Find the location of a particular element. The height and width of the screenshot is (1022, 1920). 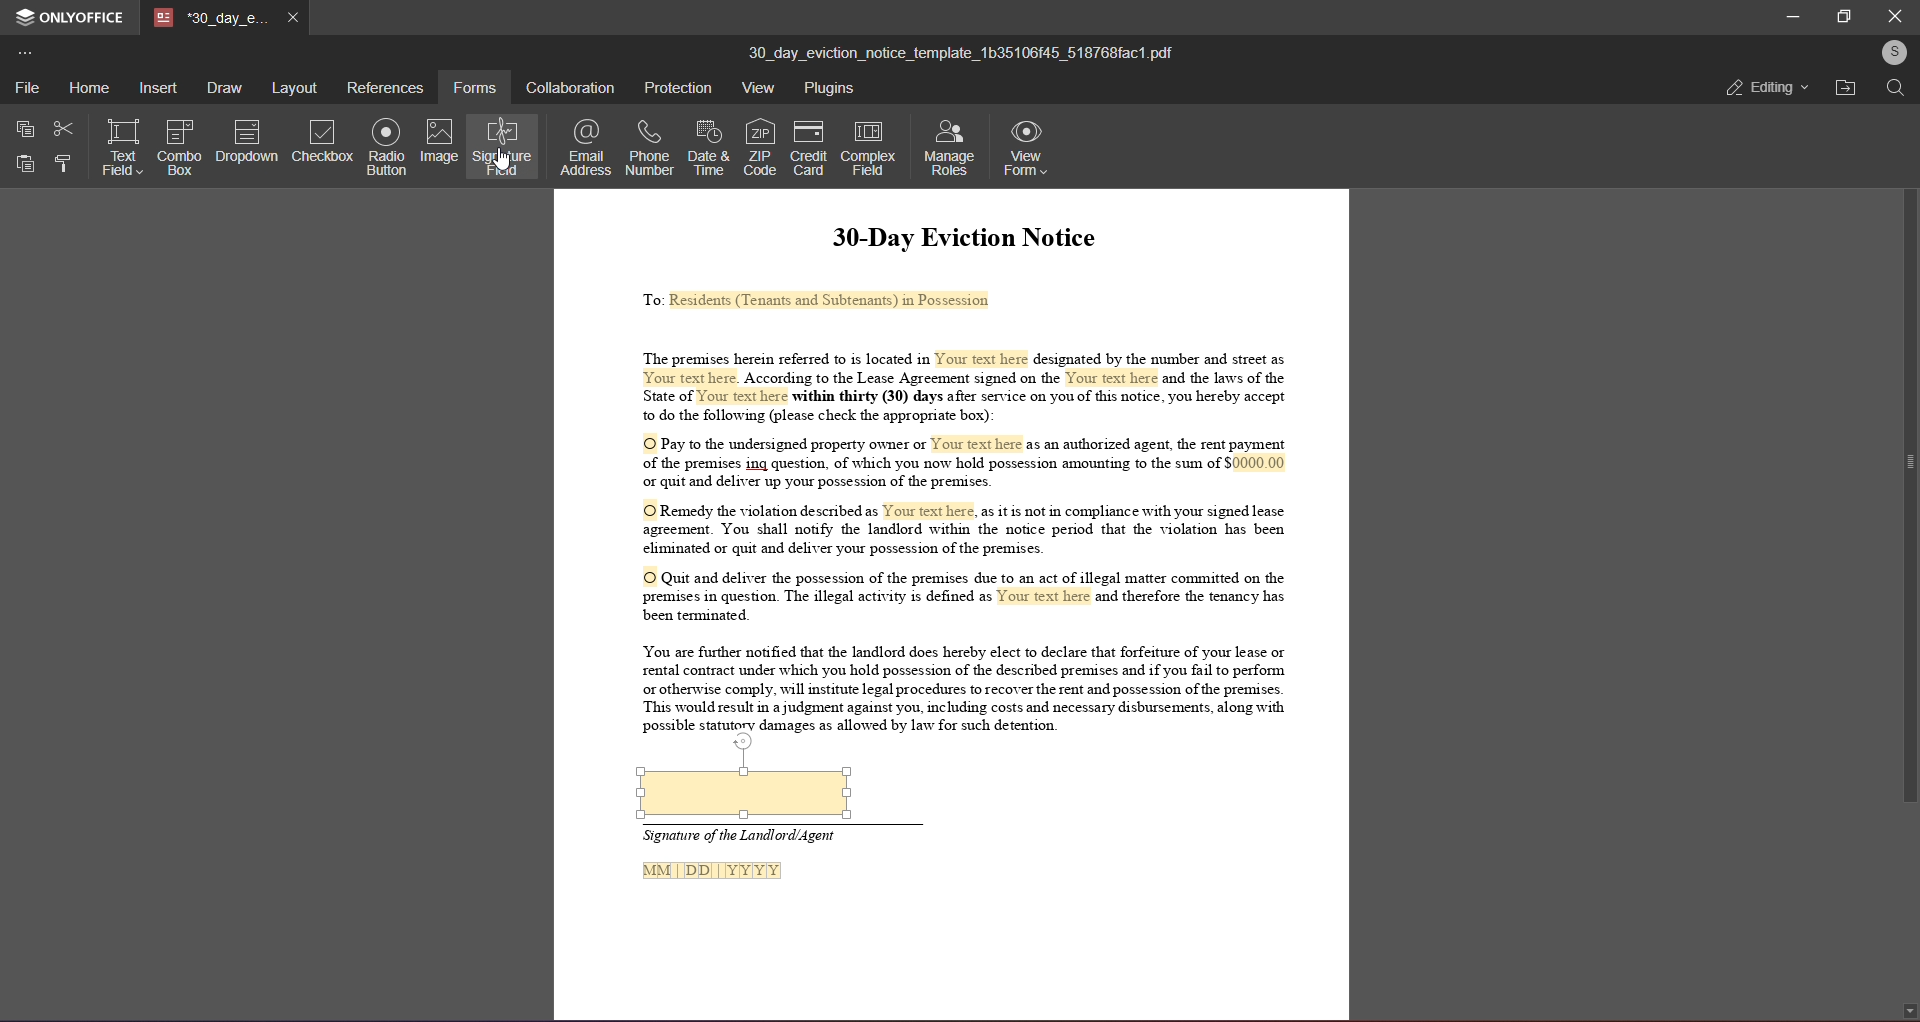

more is located at coordinates (30, 53).